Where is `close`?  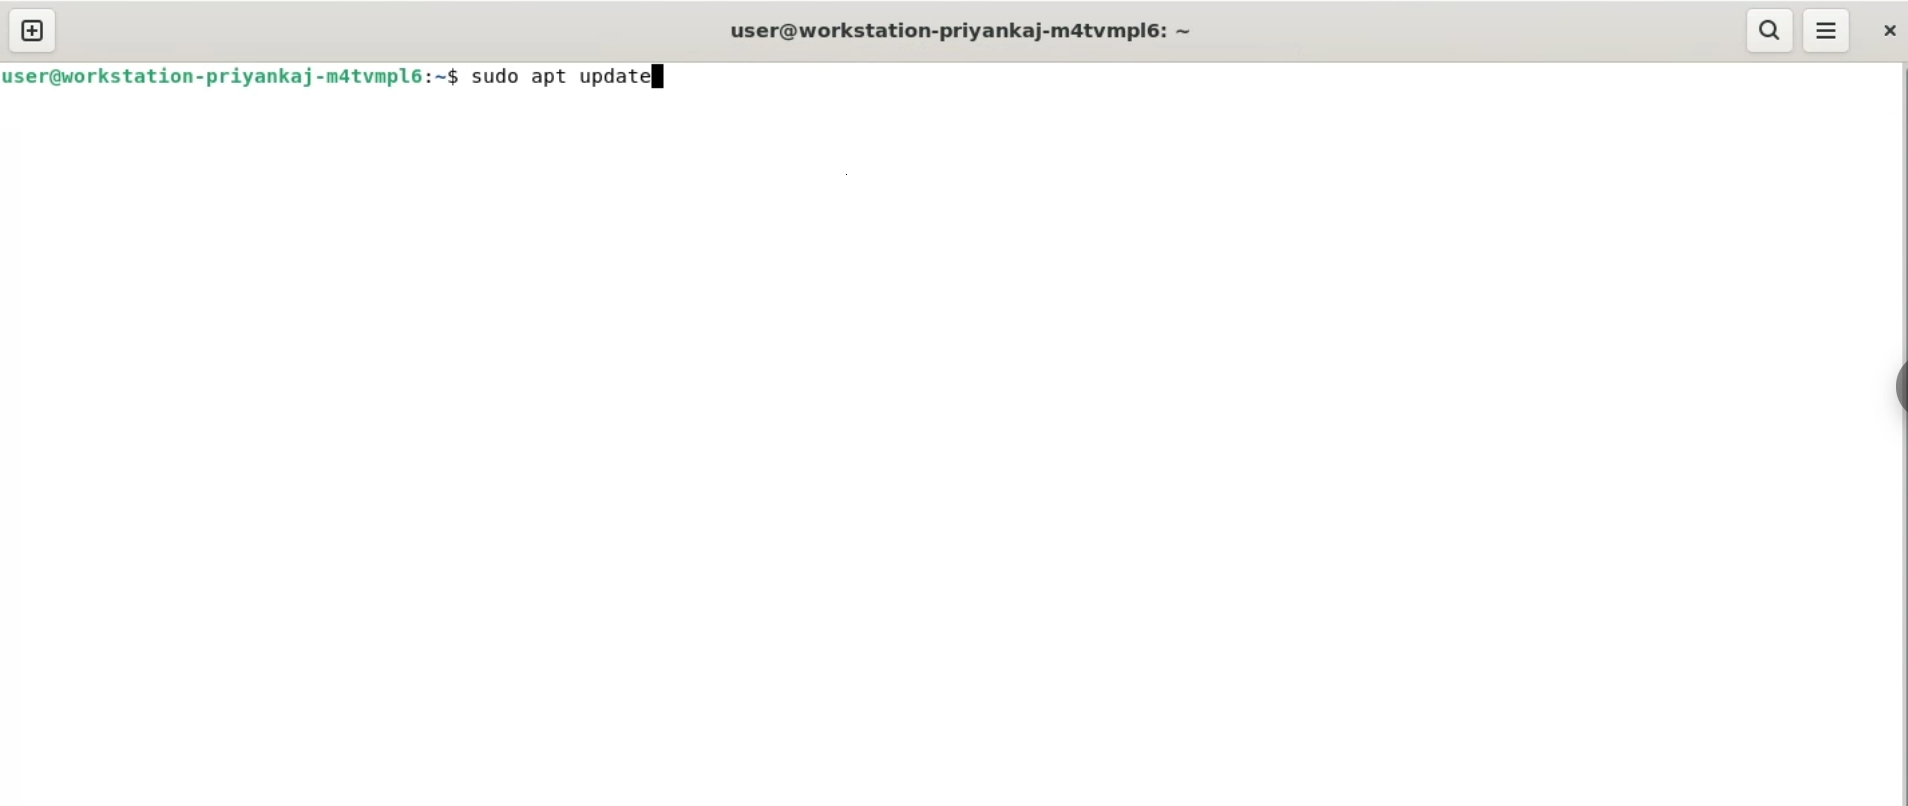 close is located at coordinates (1883, 35).